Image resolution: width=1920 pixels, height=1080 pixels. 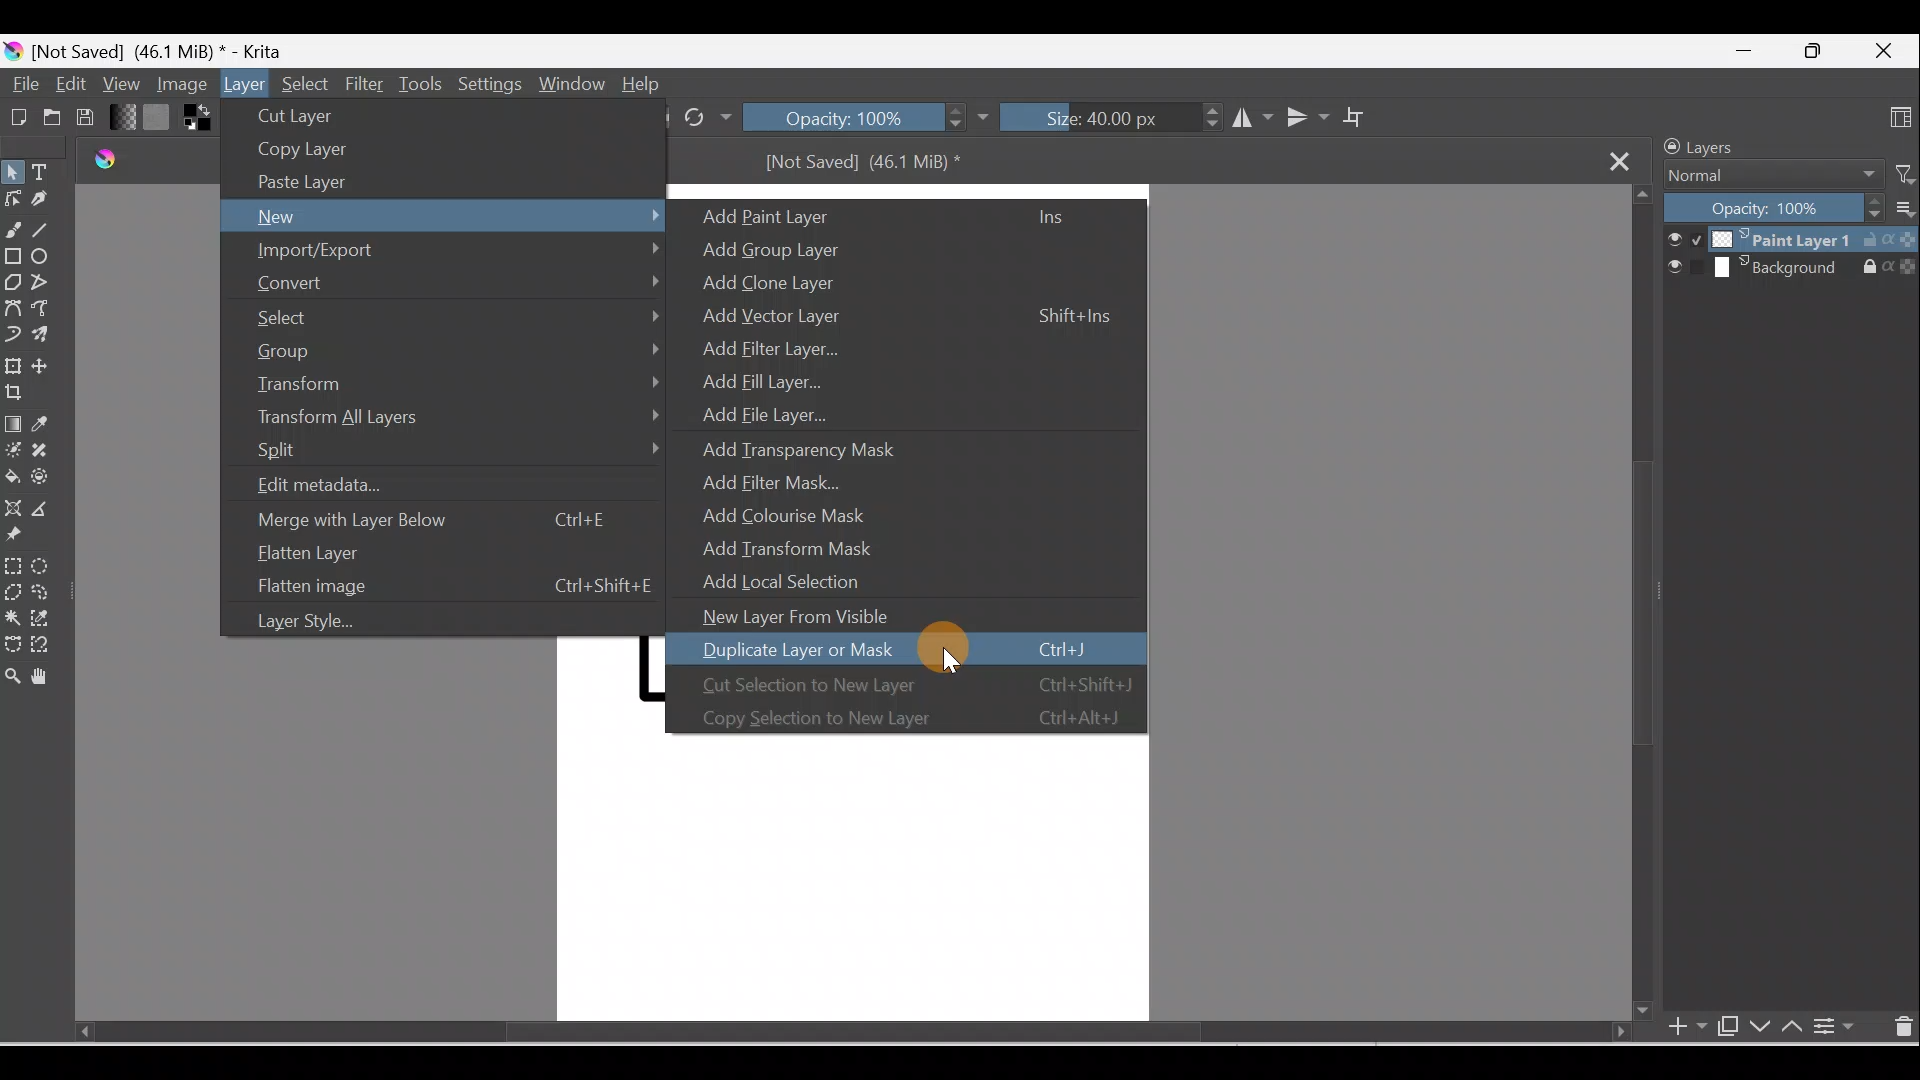 What do you see at coordinates (1901, 1029) in the screenshot?
I see `Delete layer/mask` at bounding box center [1901, 1029].